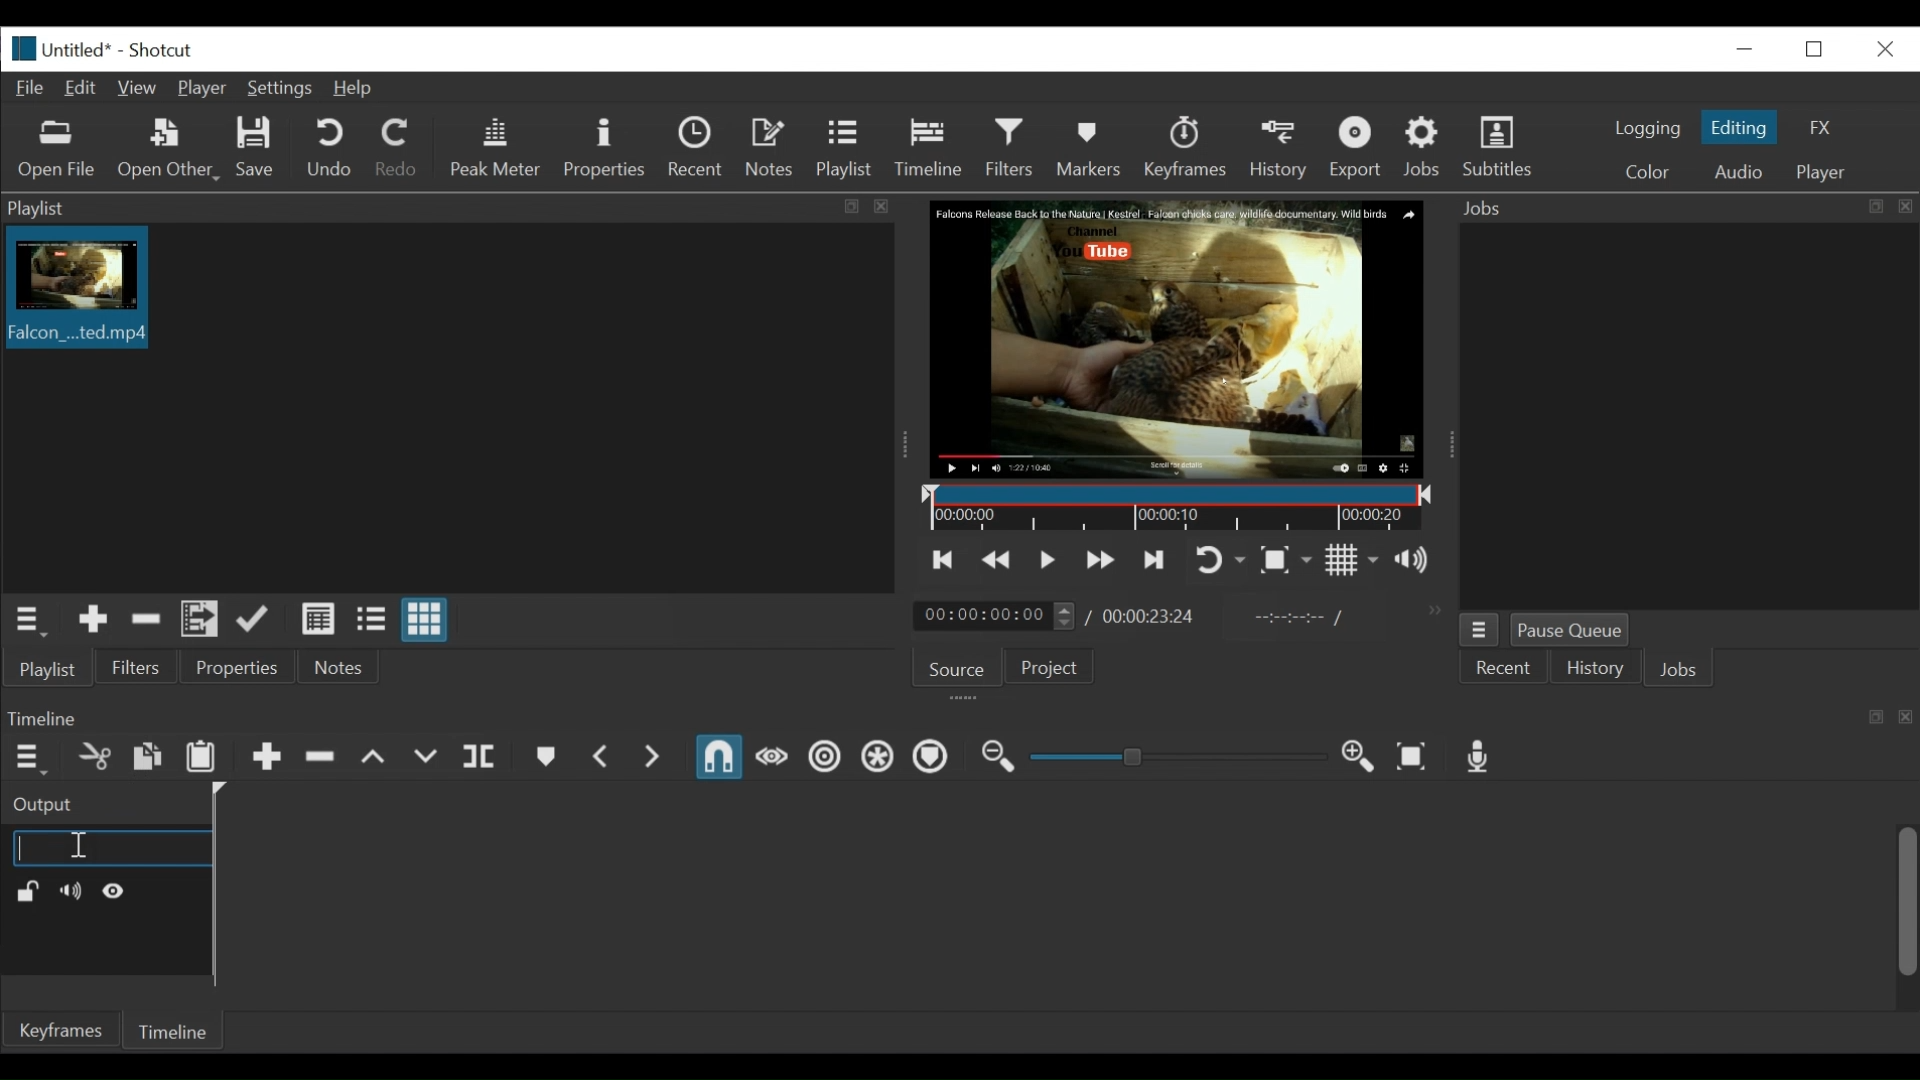 The image size is (1920, 1080). Describe the element at coordinates (1412, 756) in the screenshot. I see `Zoom Timeline to fit` at that location.